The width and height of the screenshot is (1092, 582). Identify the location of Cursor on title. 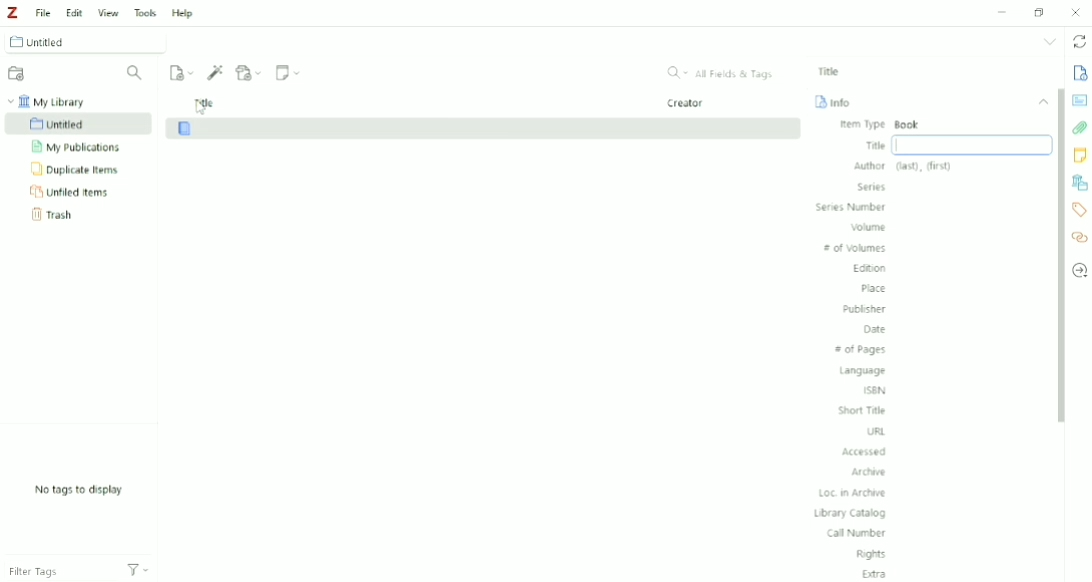
(201, 110).